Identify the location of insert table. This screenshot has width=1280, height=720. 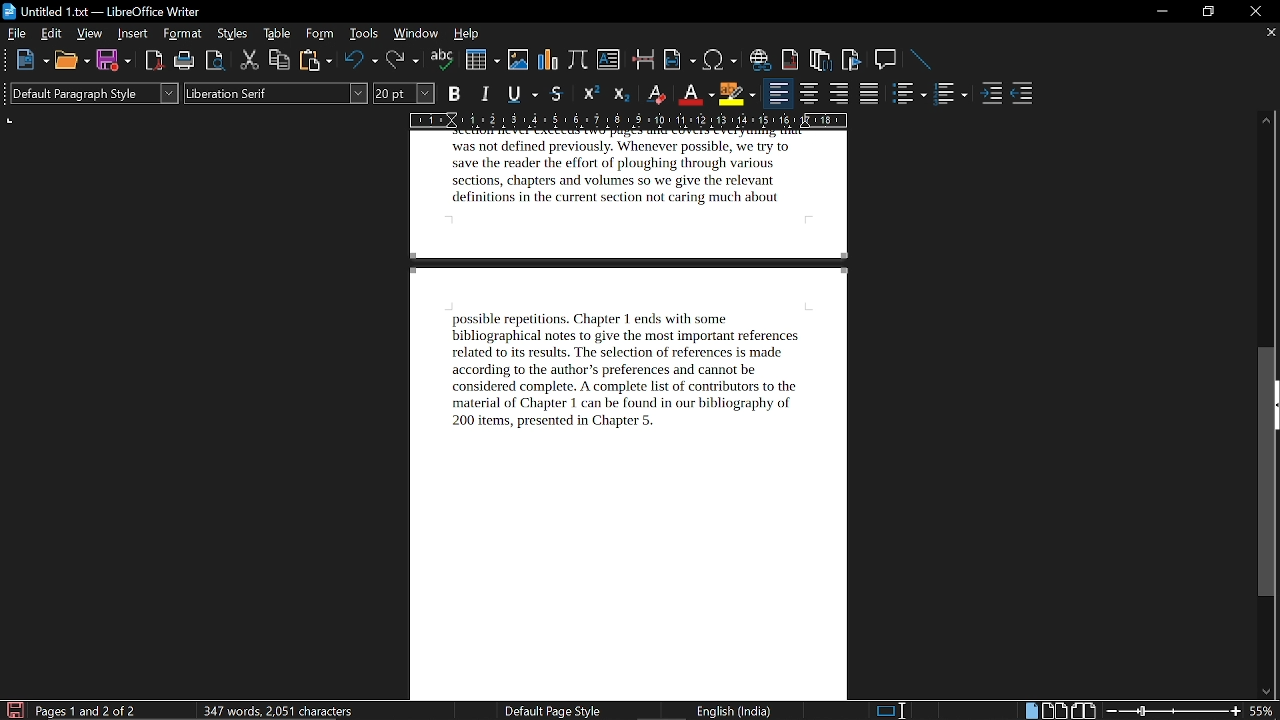
(482, 60).